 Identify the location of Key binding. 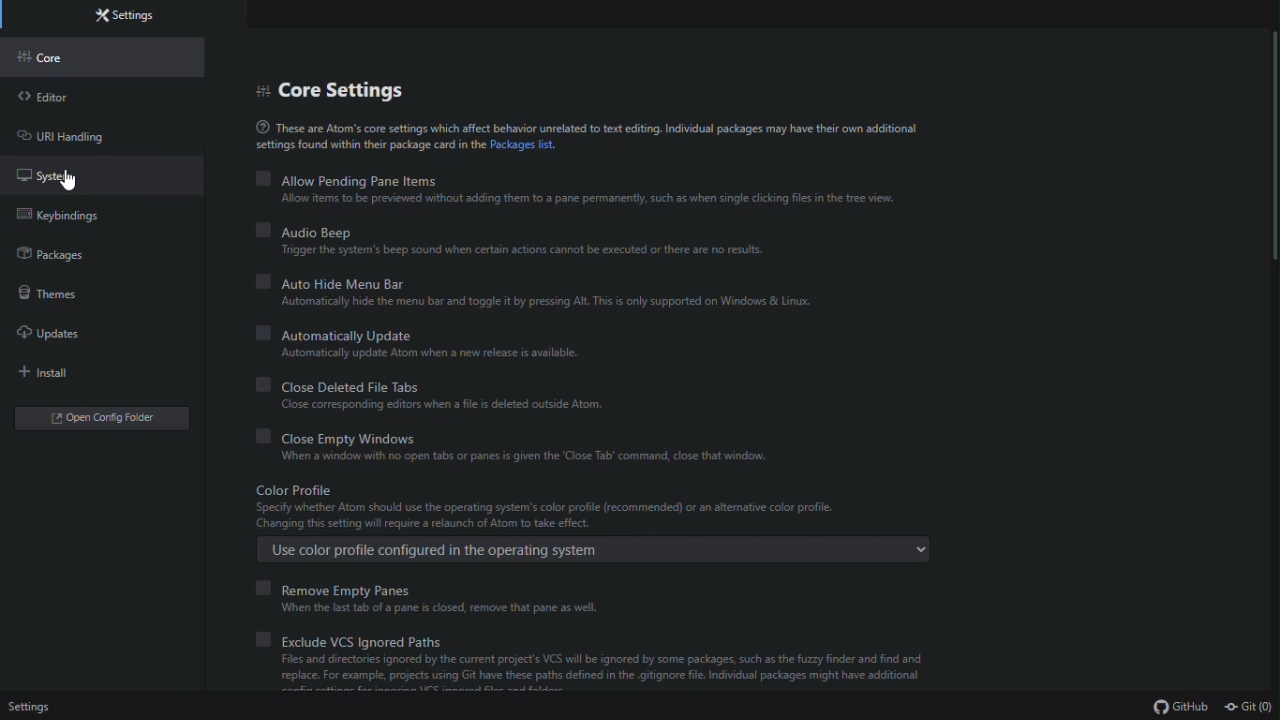
(67, 220).